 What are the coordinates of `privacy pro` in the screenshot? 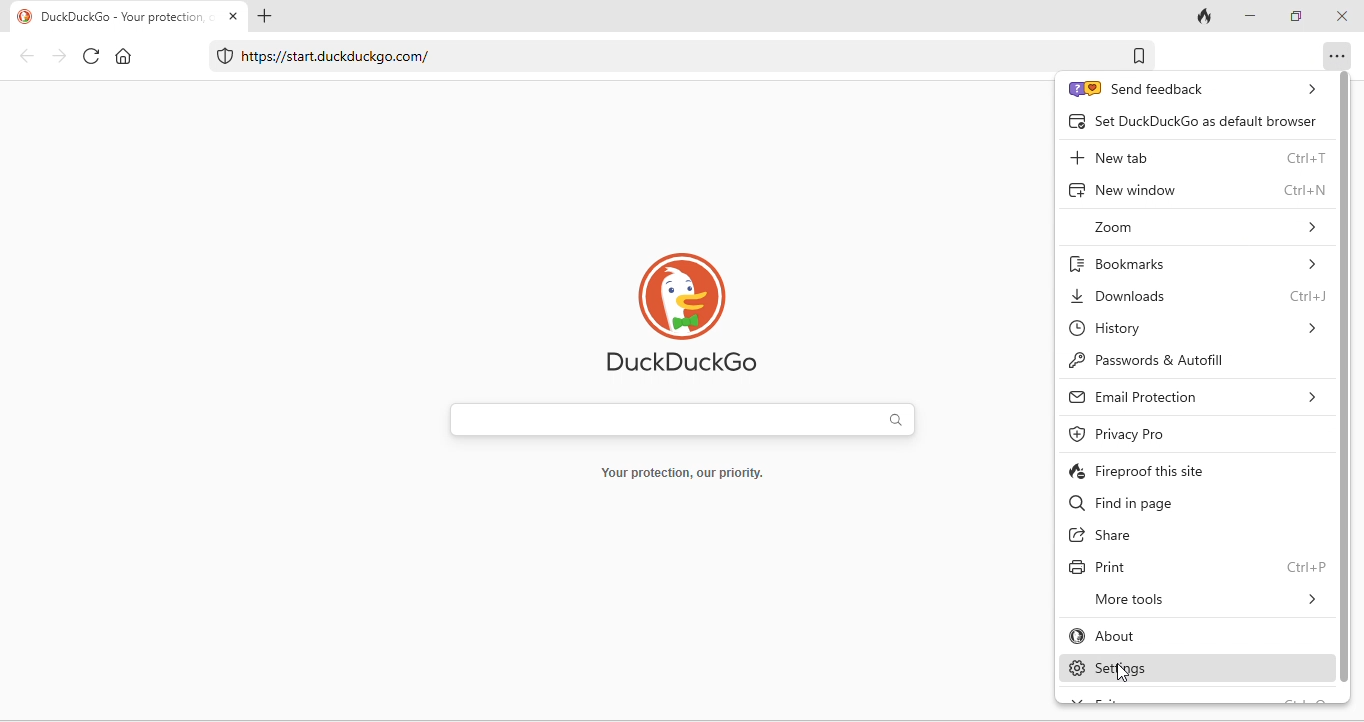 It's located at (1130, 435).